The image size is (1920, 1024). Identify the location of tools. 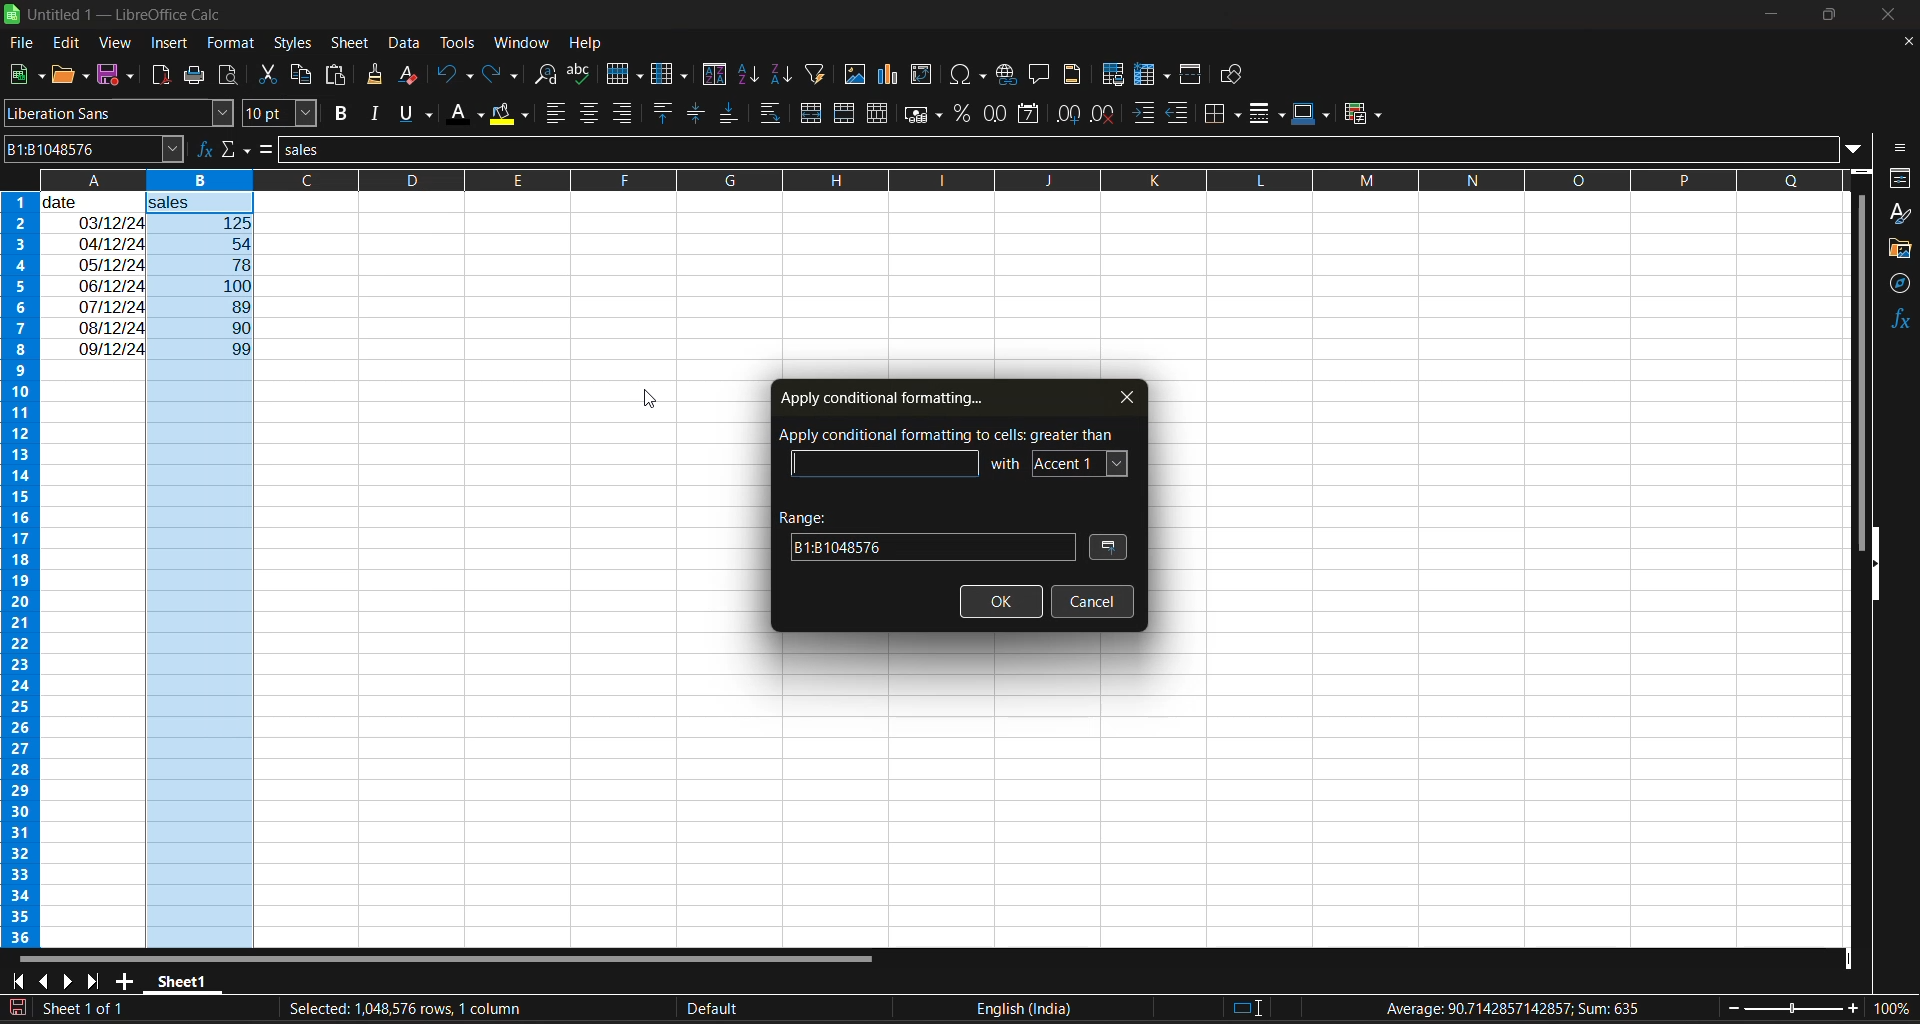
(456, 42).